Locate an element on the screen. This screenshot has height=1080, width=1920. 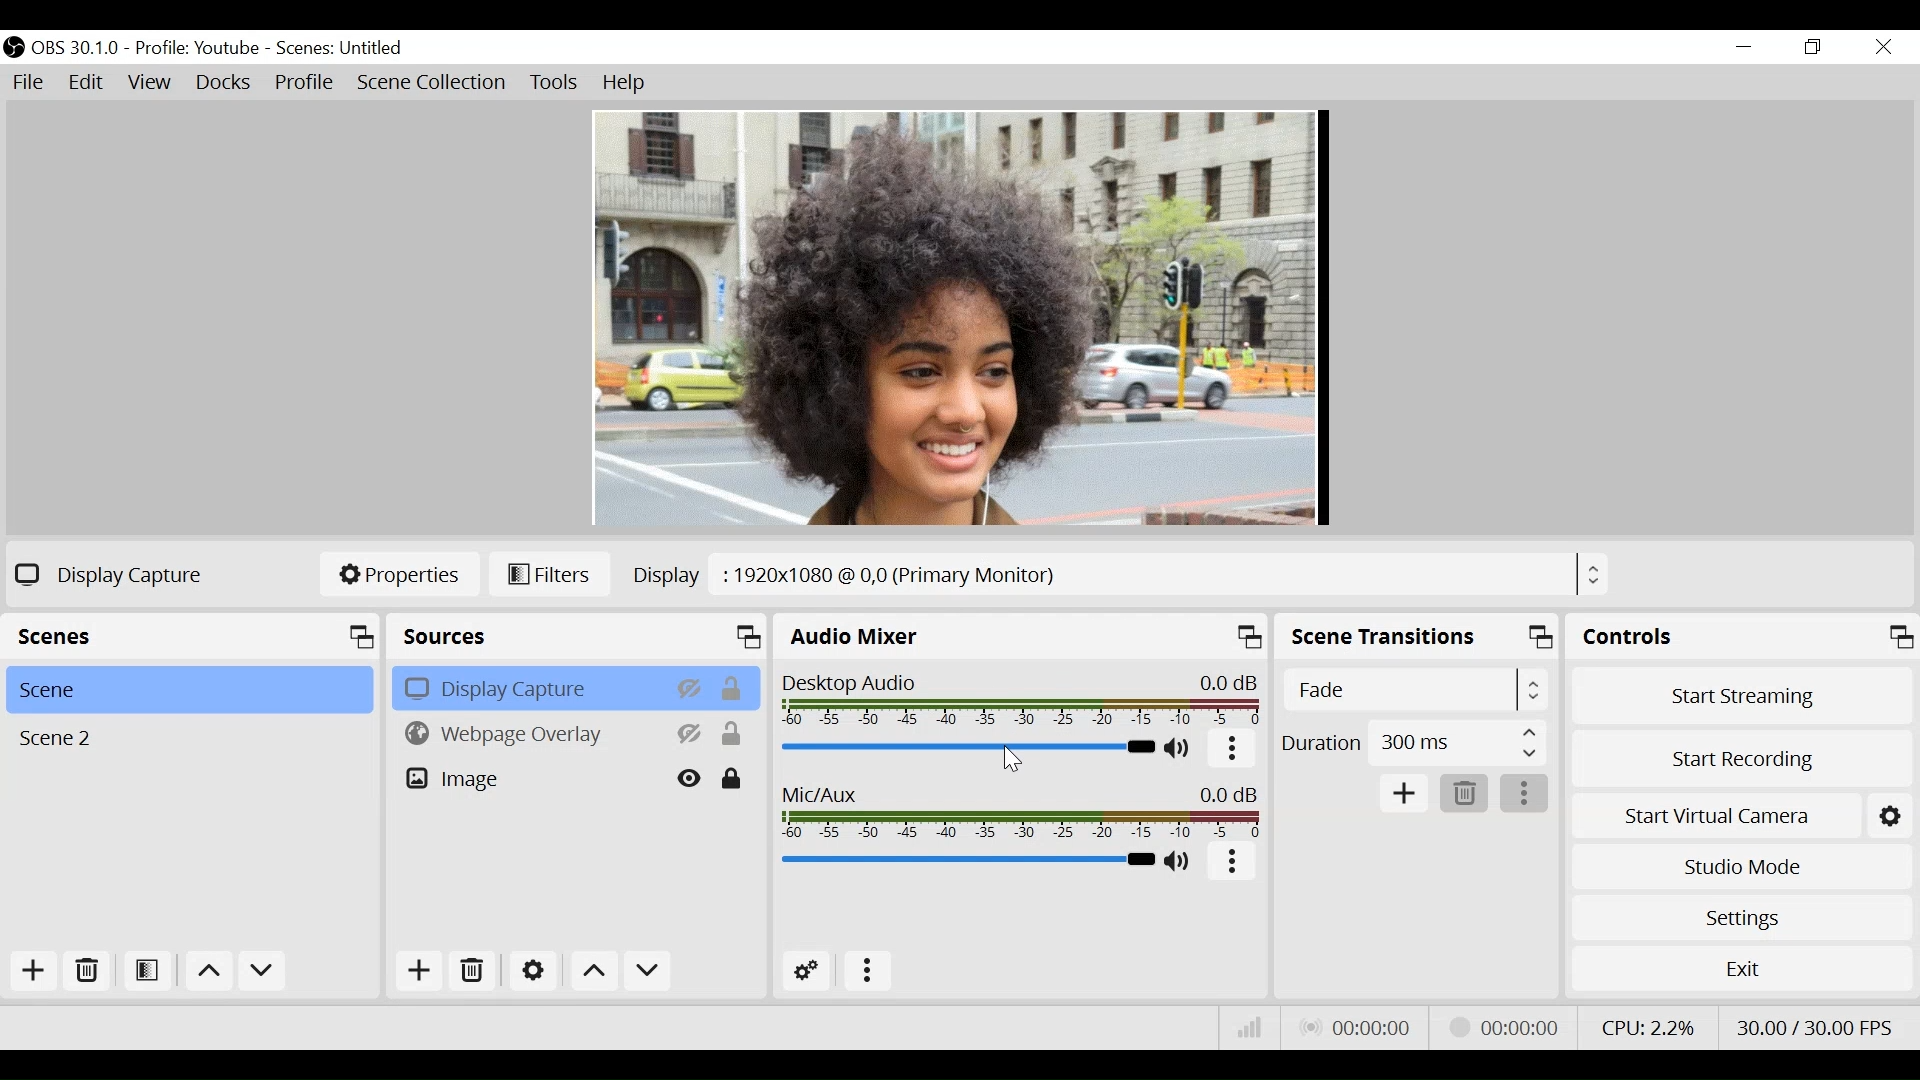
Delete is located at coordinates (475, 971).